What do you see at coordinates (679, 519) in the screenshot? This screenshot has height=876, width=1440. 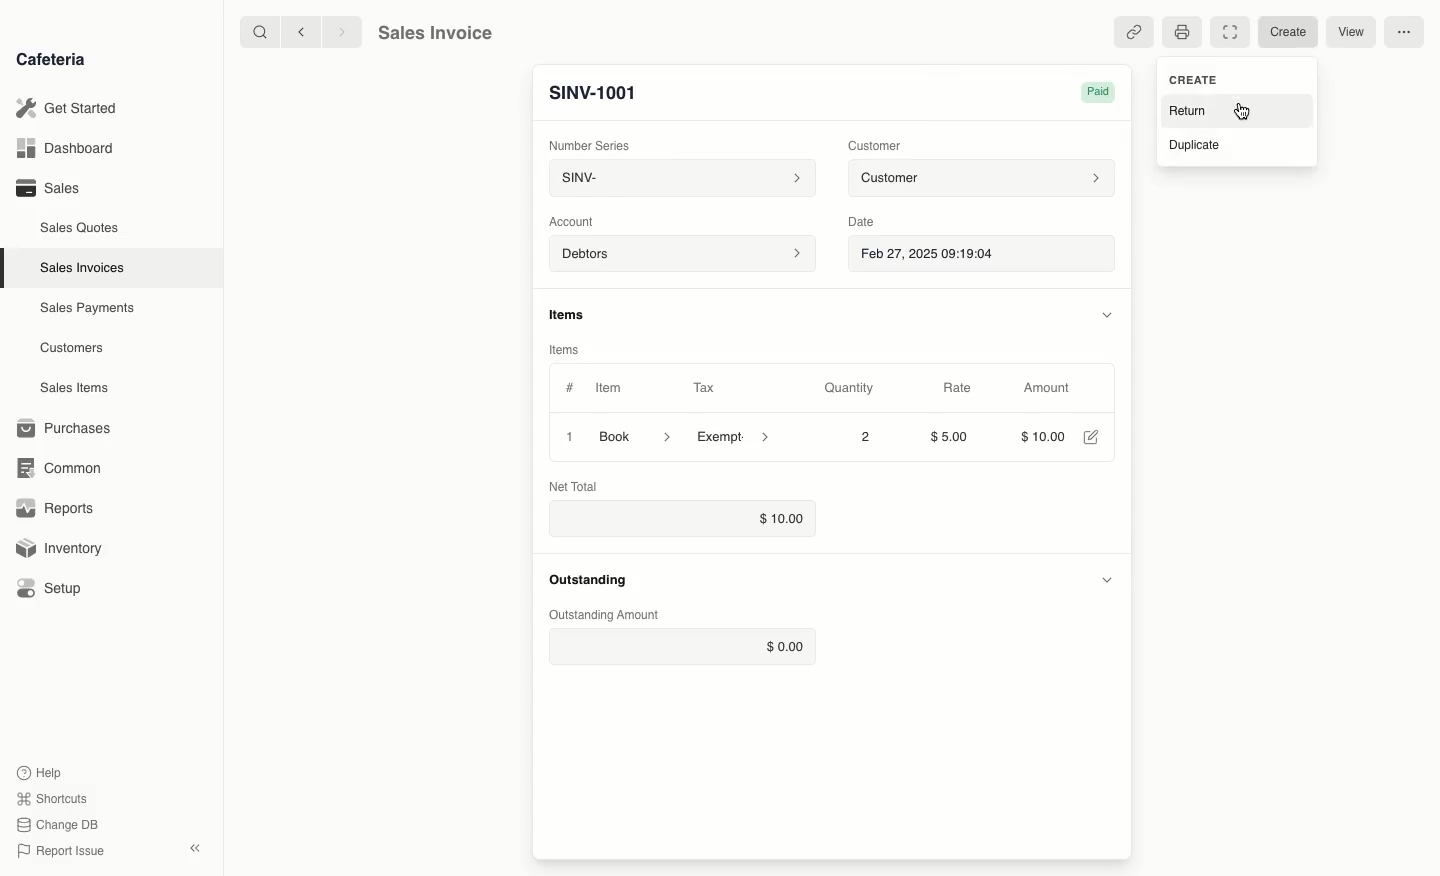 I see `$10.00` at bounding box center [679, 519].